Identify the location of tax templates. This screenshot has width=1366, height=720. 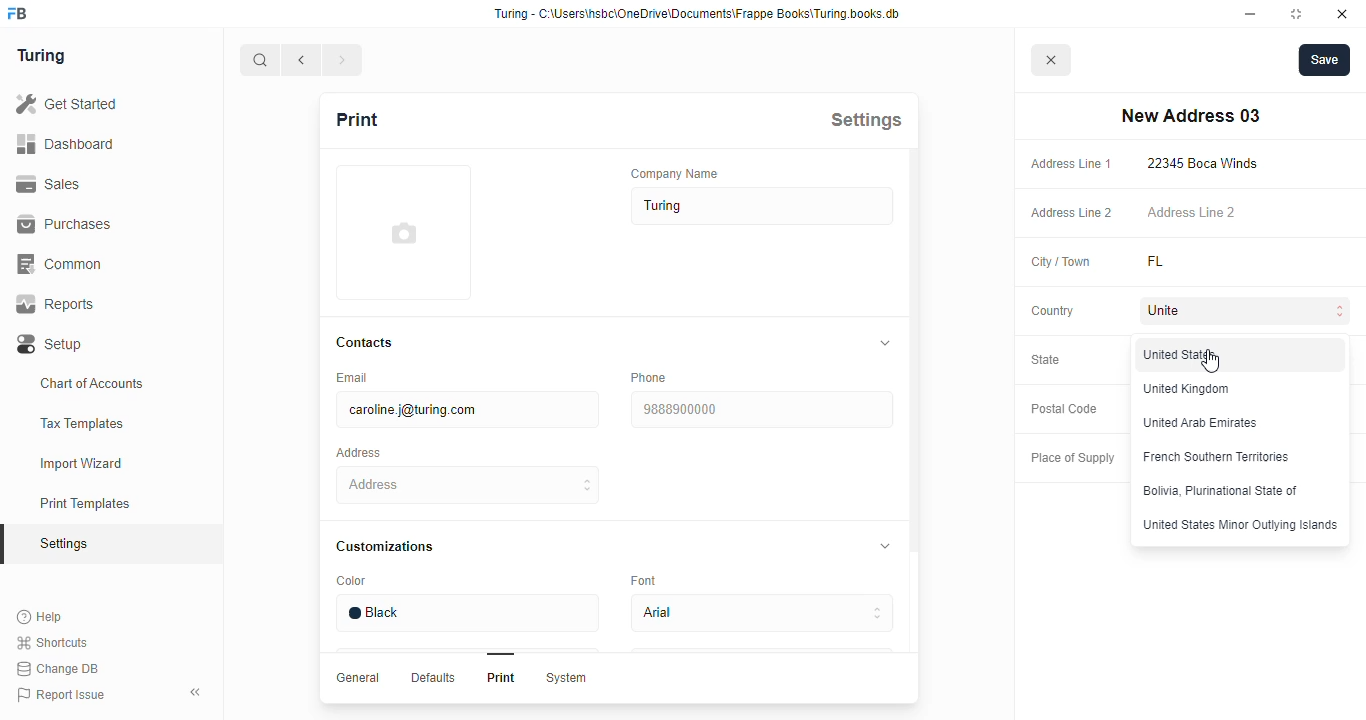
(81, 423).